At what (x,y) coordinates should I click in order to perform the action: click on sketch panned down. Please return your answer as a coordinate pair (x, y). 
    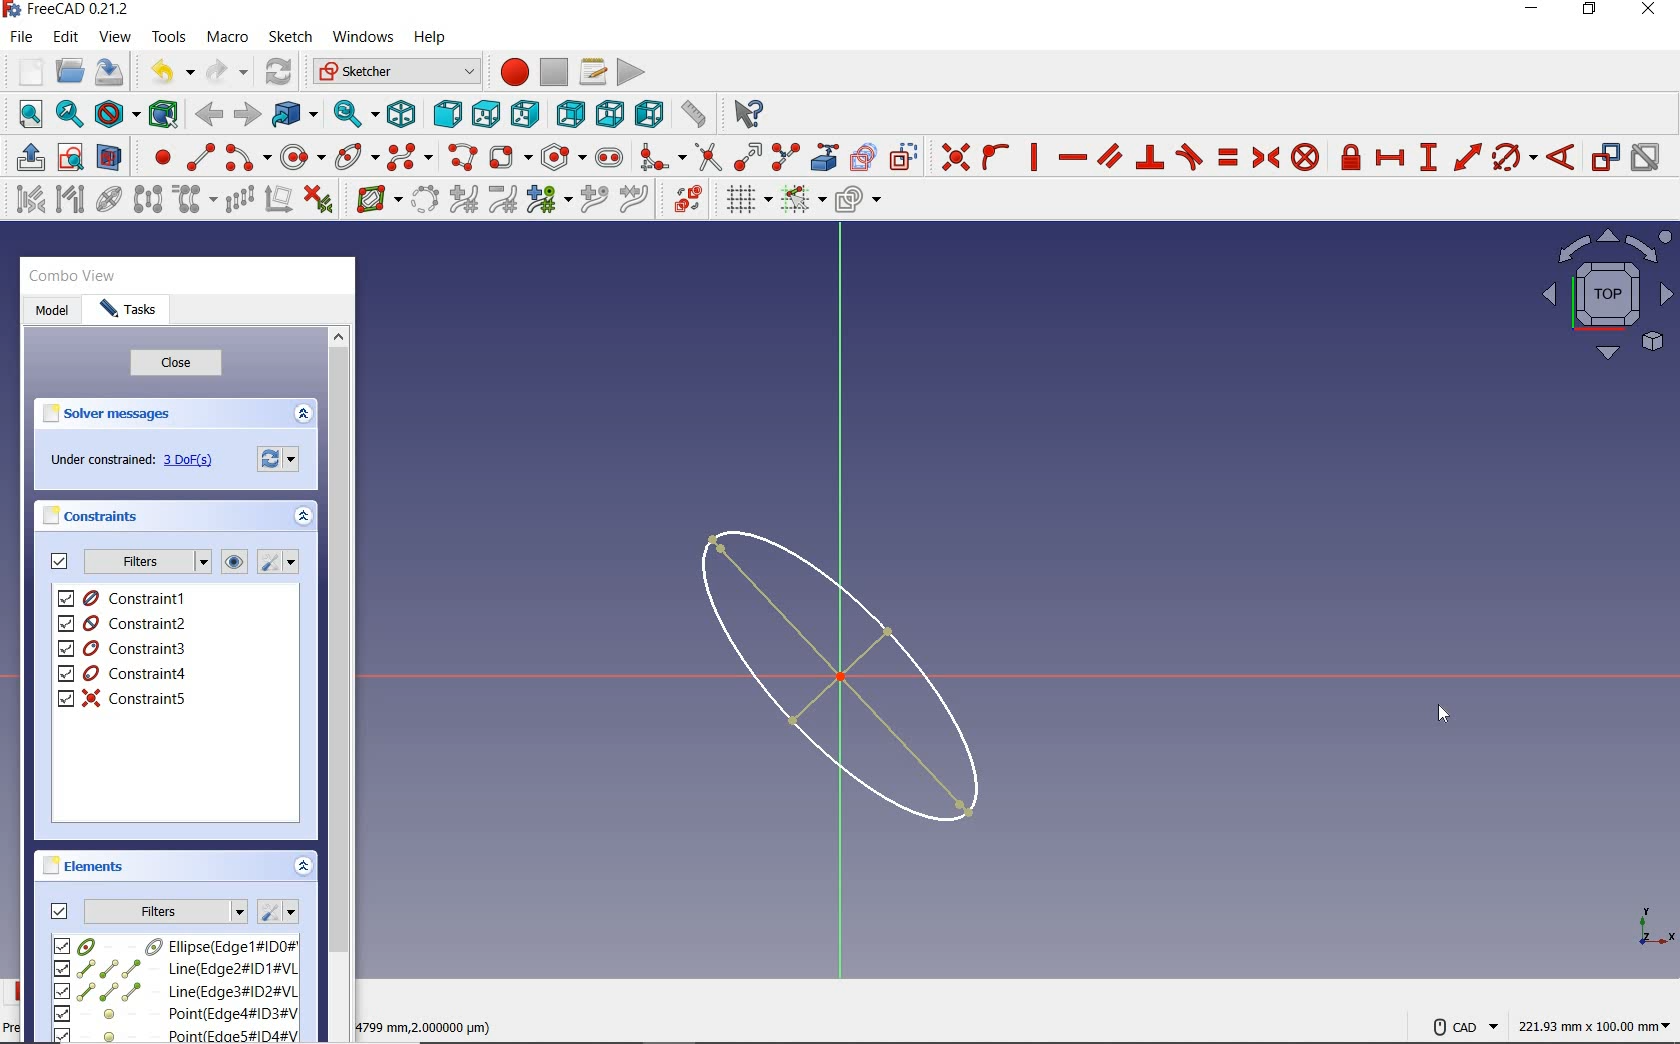
    Looking at the image, I should click on (858, 676).